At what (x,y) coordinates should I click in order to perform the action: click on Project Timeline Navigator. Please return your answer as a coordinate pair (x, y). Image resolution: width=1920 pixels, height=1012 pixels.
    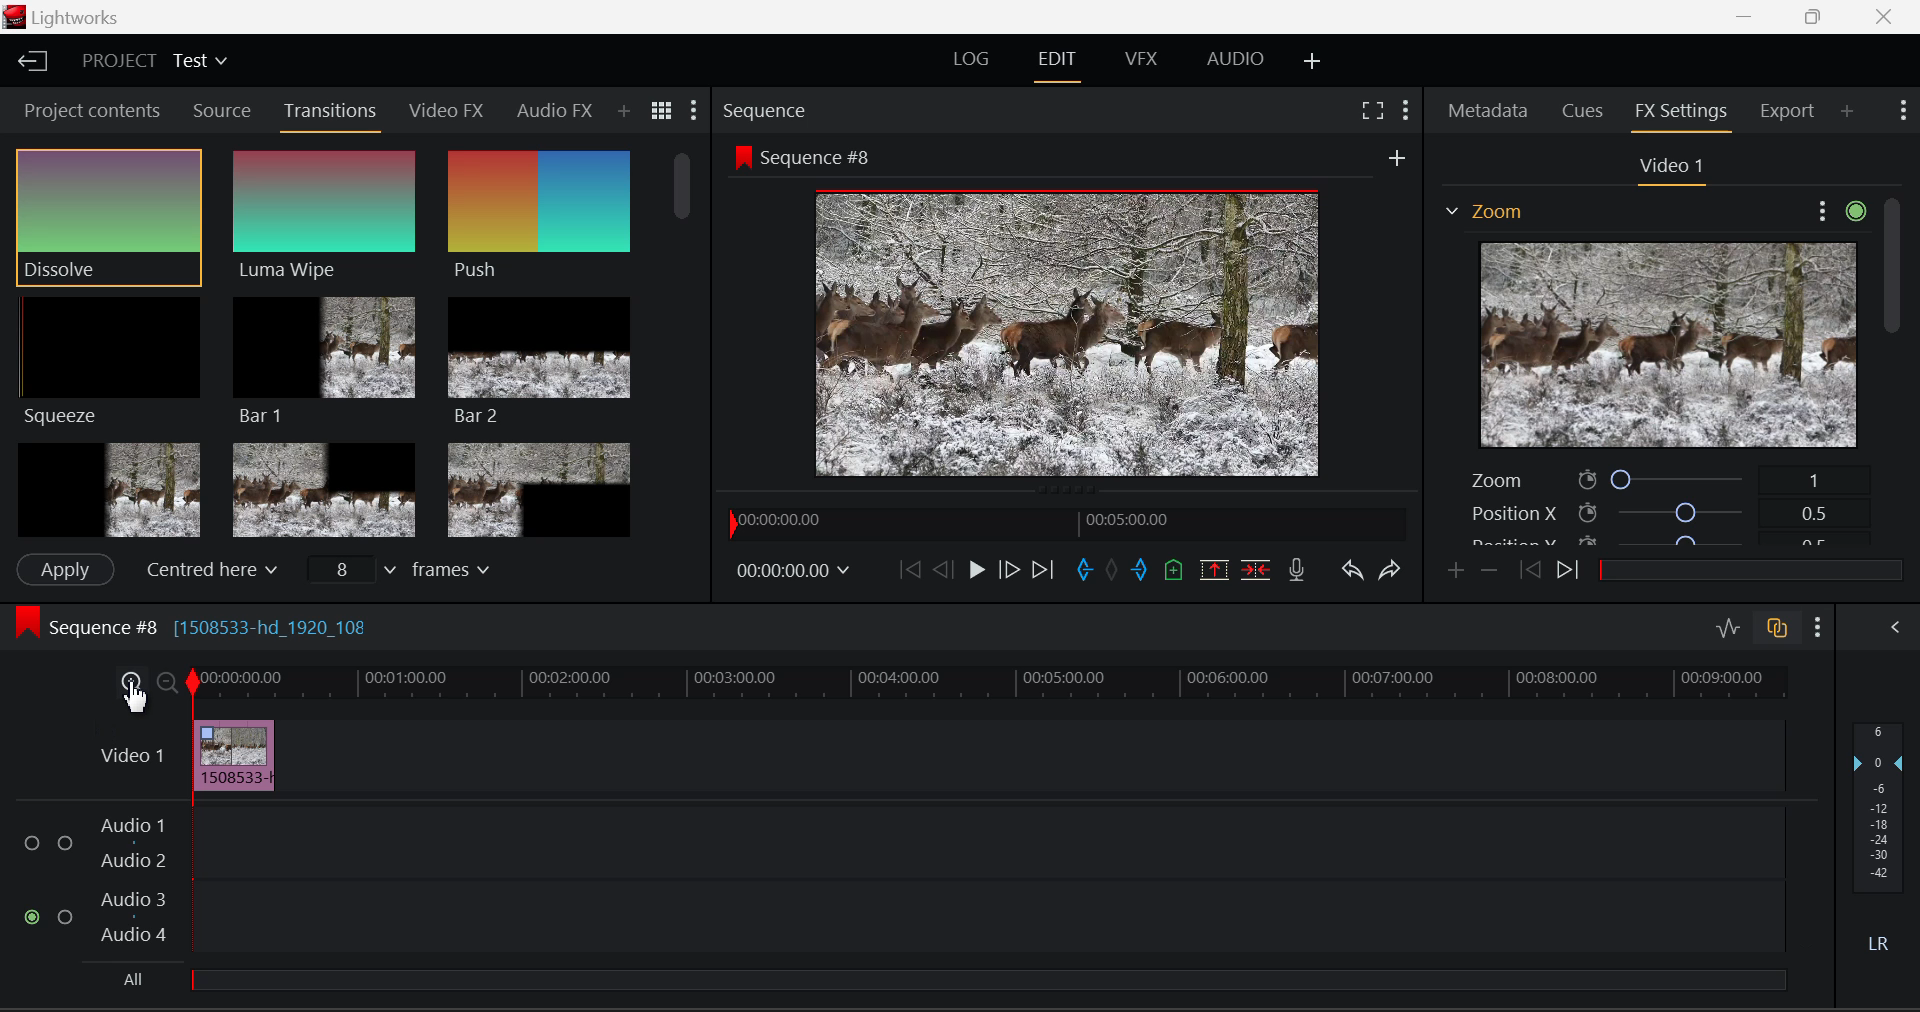
    Looking at the image, I should click on (1063, 518).